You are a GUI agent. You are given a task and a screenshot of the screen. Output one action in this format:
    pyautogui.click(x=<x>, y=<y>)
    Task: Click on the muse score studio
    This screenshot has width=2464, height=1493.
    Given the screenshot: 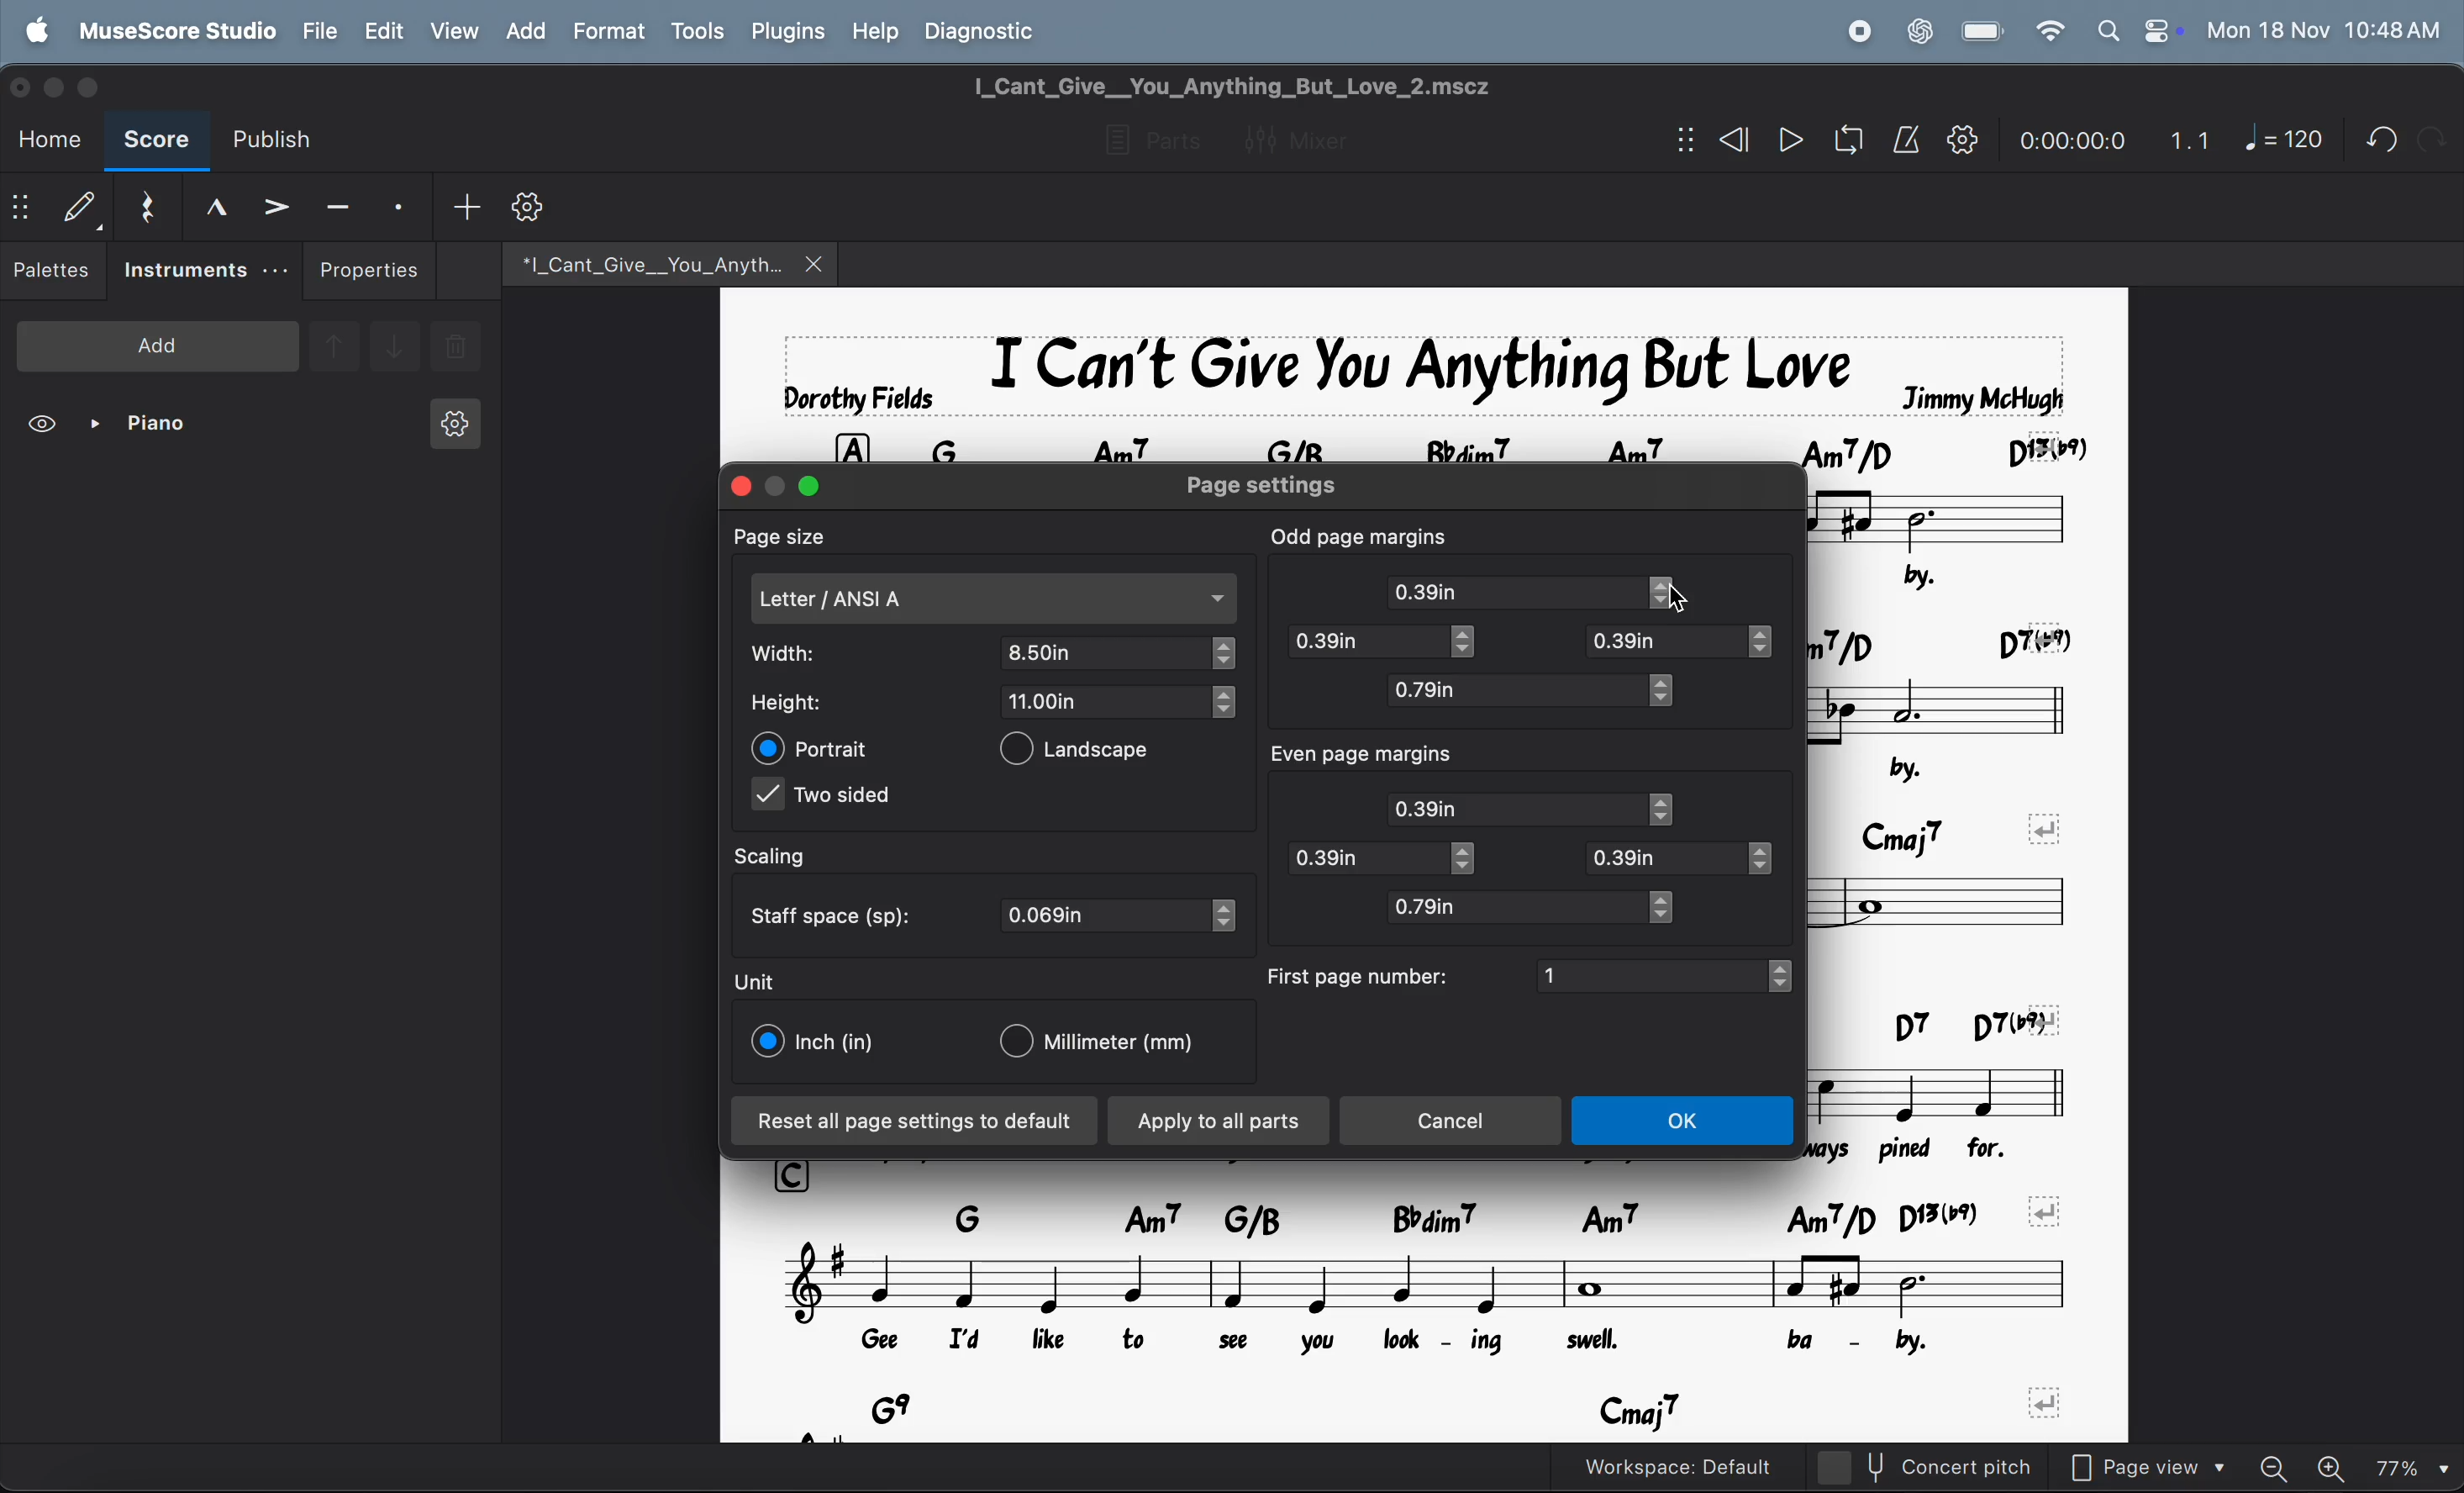 What is the action you would take?
    pyautogui.click(x=176, y=29)
    